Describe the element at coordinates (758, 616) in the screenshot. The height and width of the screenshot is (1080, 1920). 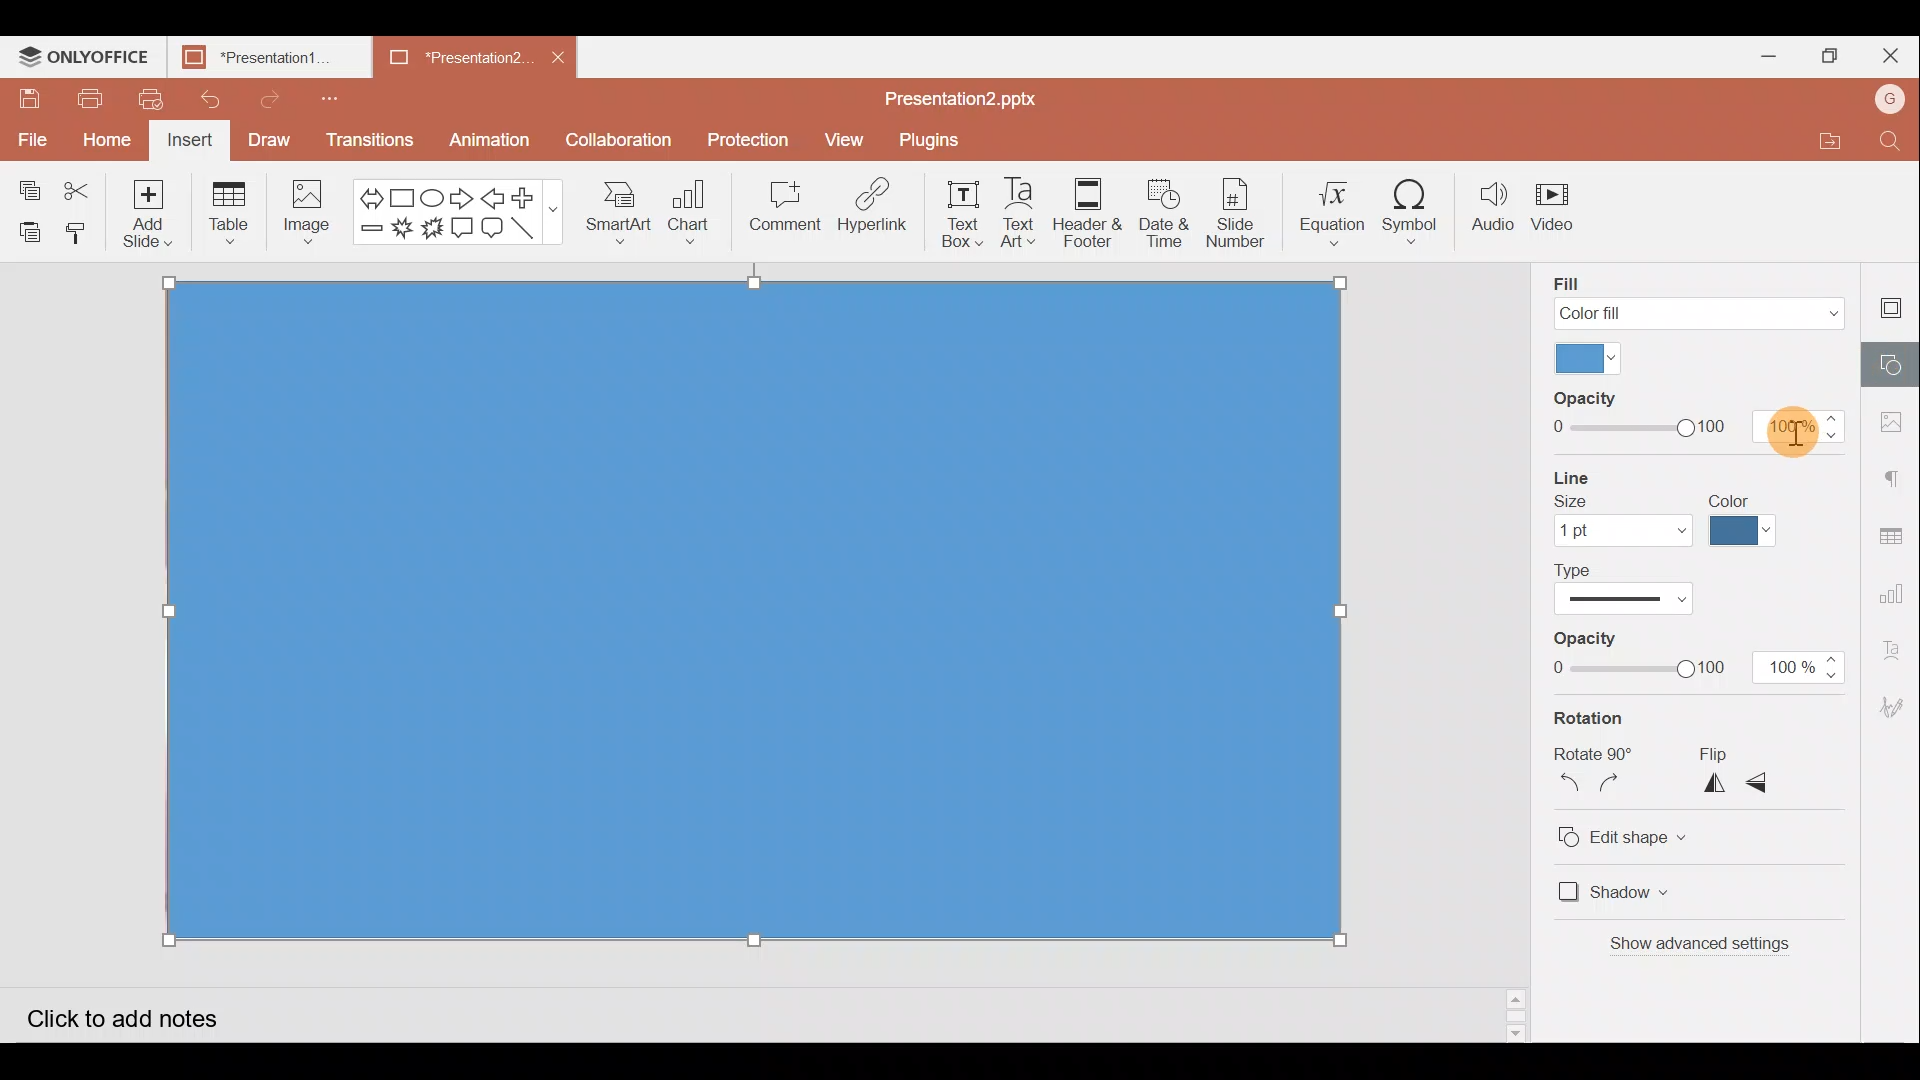
I see `Rectangle shape on background image` at that location.